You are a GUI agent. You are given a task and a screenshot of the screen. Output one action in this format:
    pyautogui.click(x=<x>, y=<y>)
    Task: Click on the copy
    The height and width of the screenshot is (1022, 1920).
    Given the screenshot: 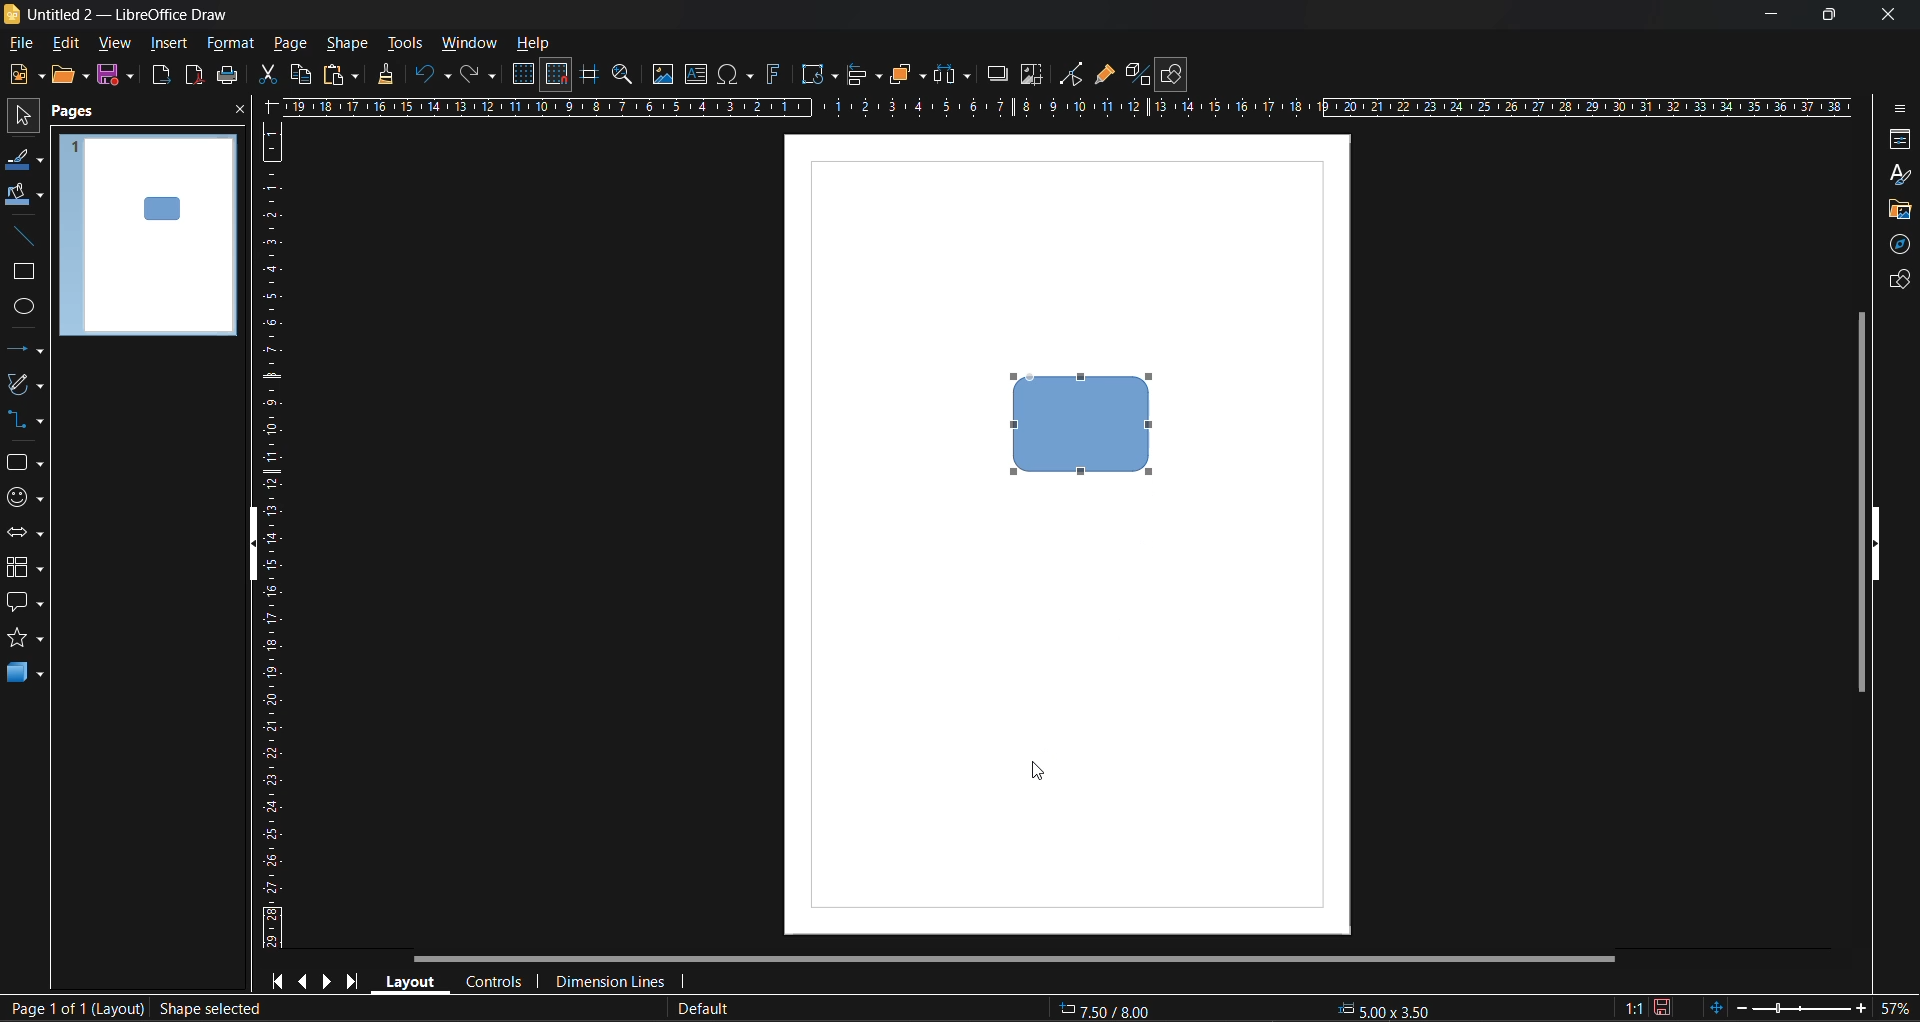 What is the action you would take?
    pyautogui.click(x=300, y=75)
    